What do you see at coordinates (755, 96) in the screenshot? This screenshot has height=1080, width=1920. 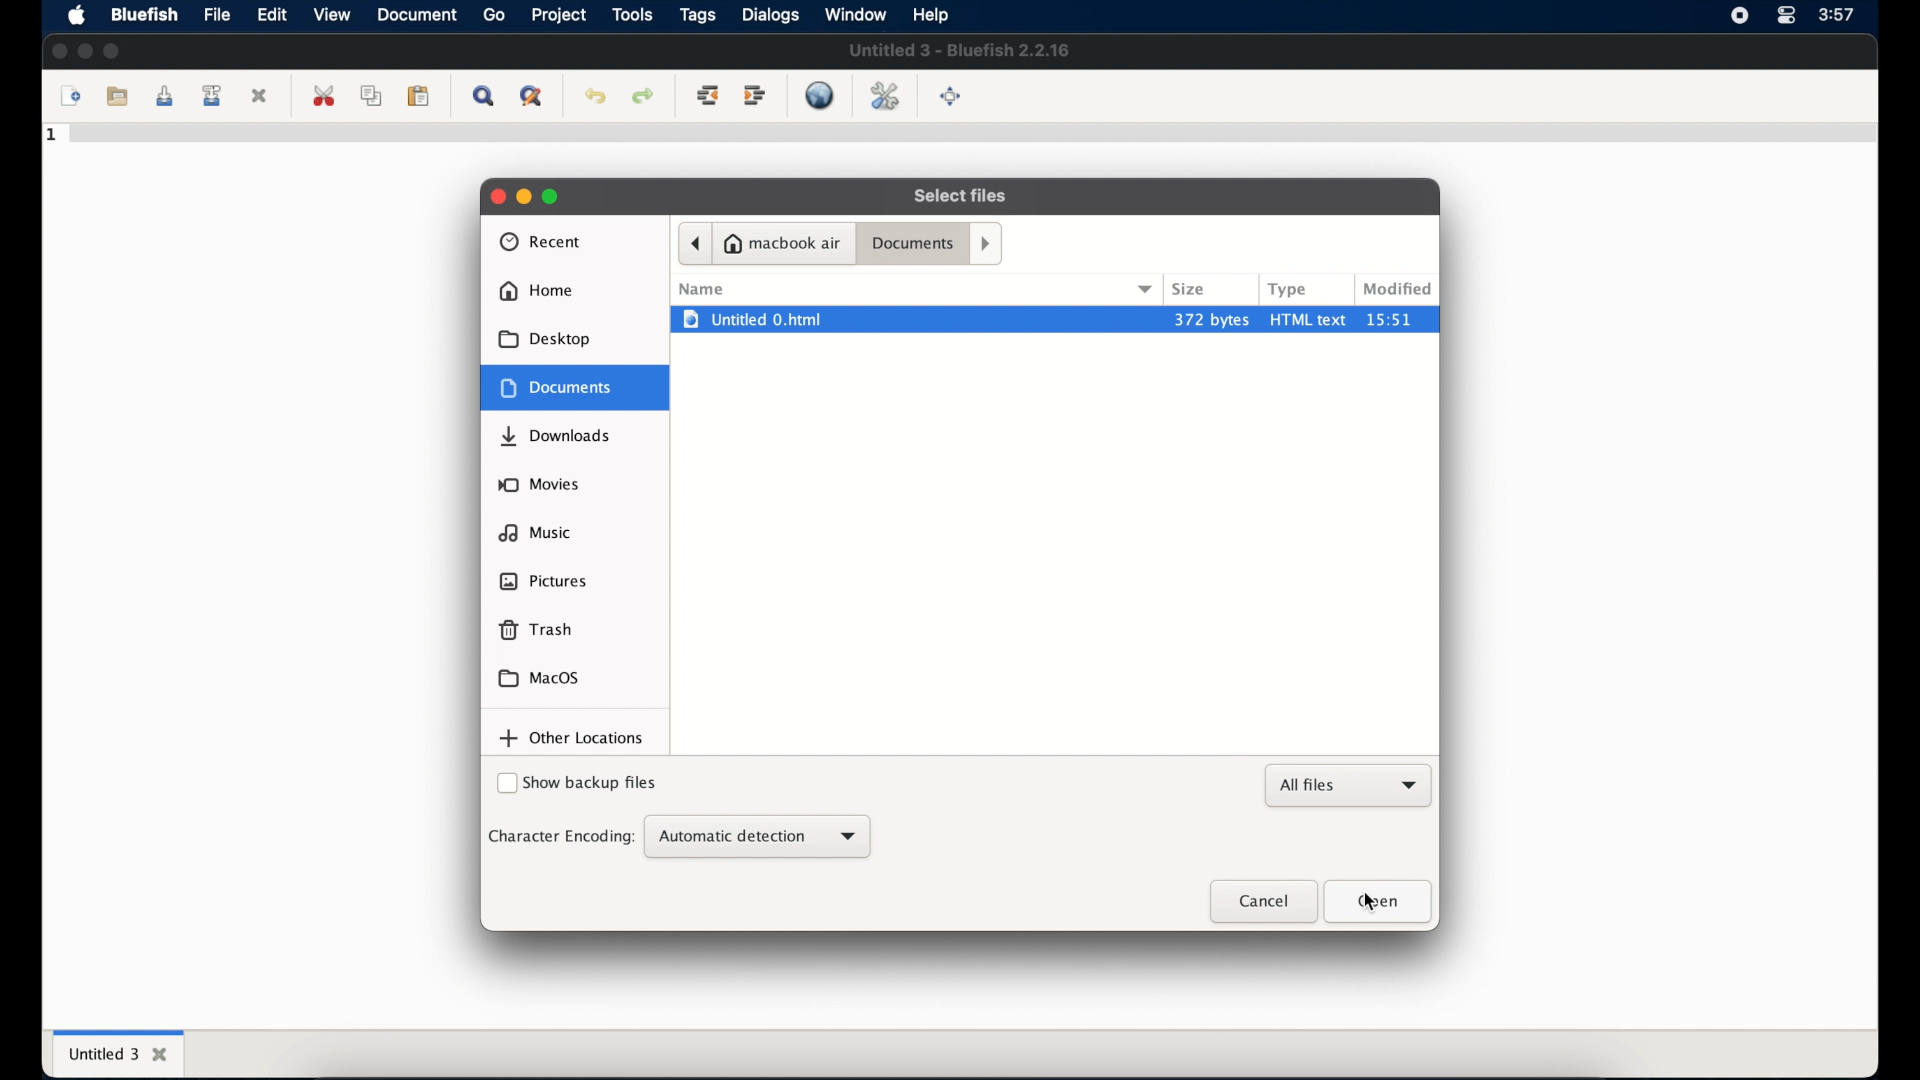 I see `indent ` at bounding box center [755, 96].